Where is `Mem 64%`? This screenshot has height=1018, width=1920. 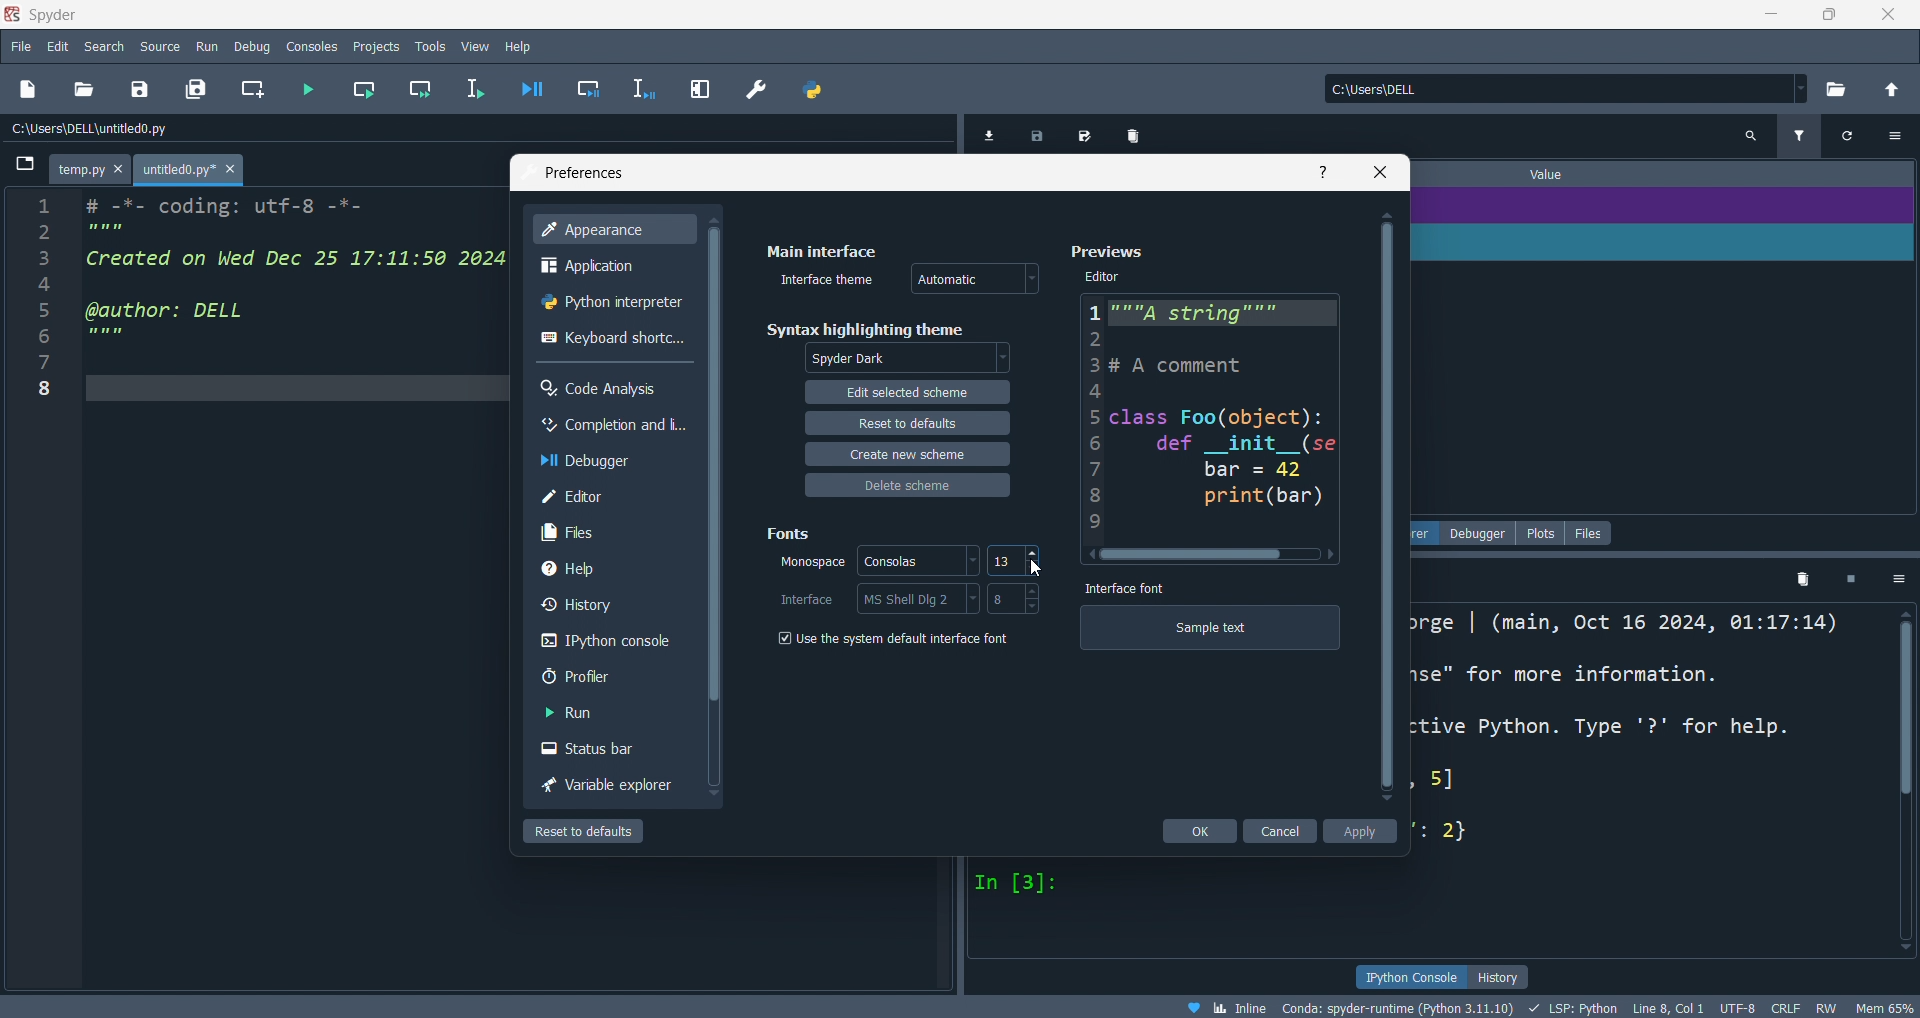 Mem 64% is located at coordinates (1885, 1006).